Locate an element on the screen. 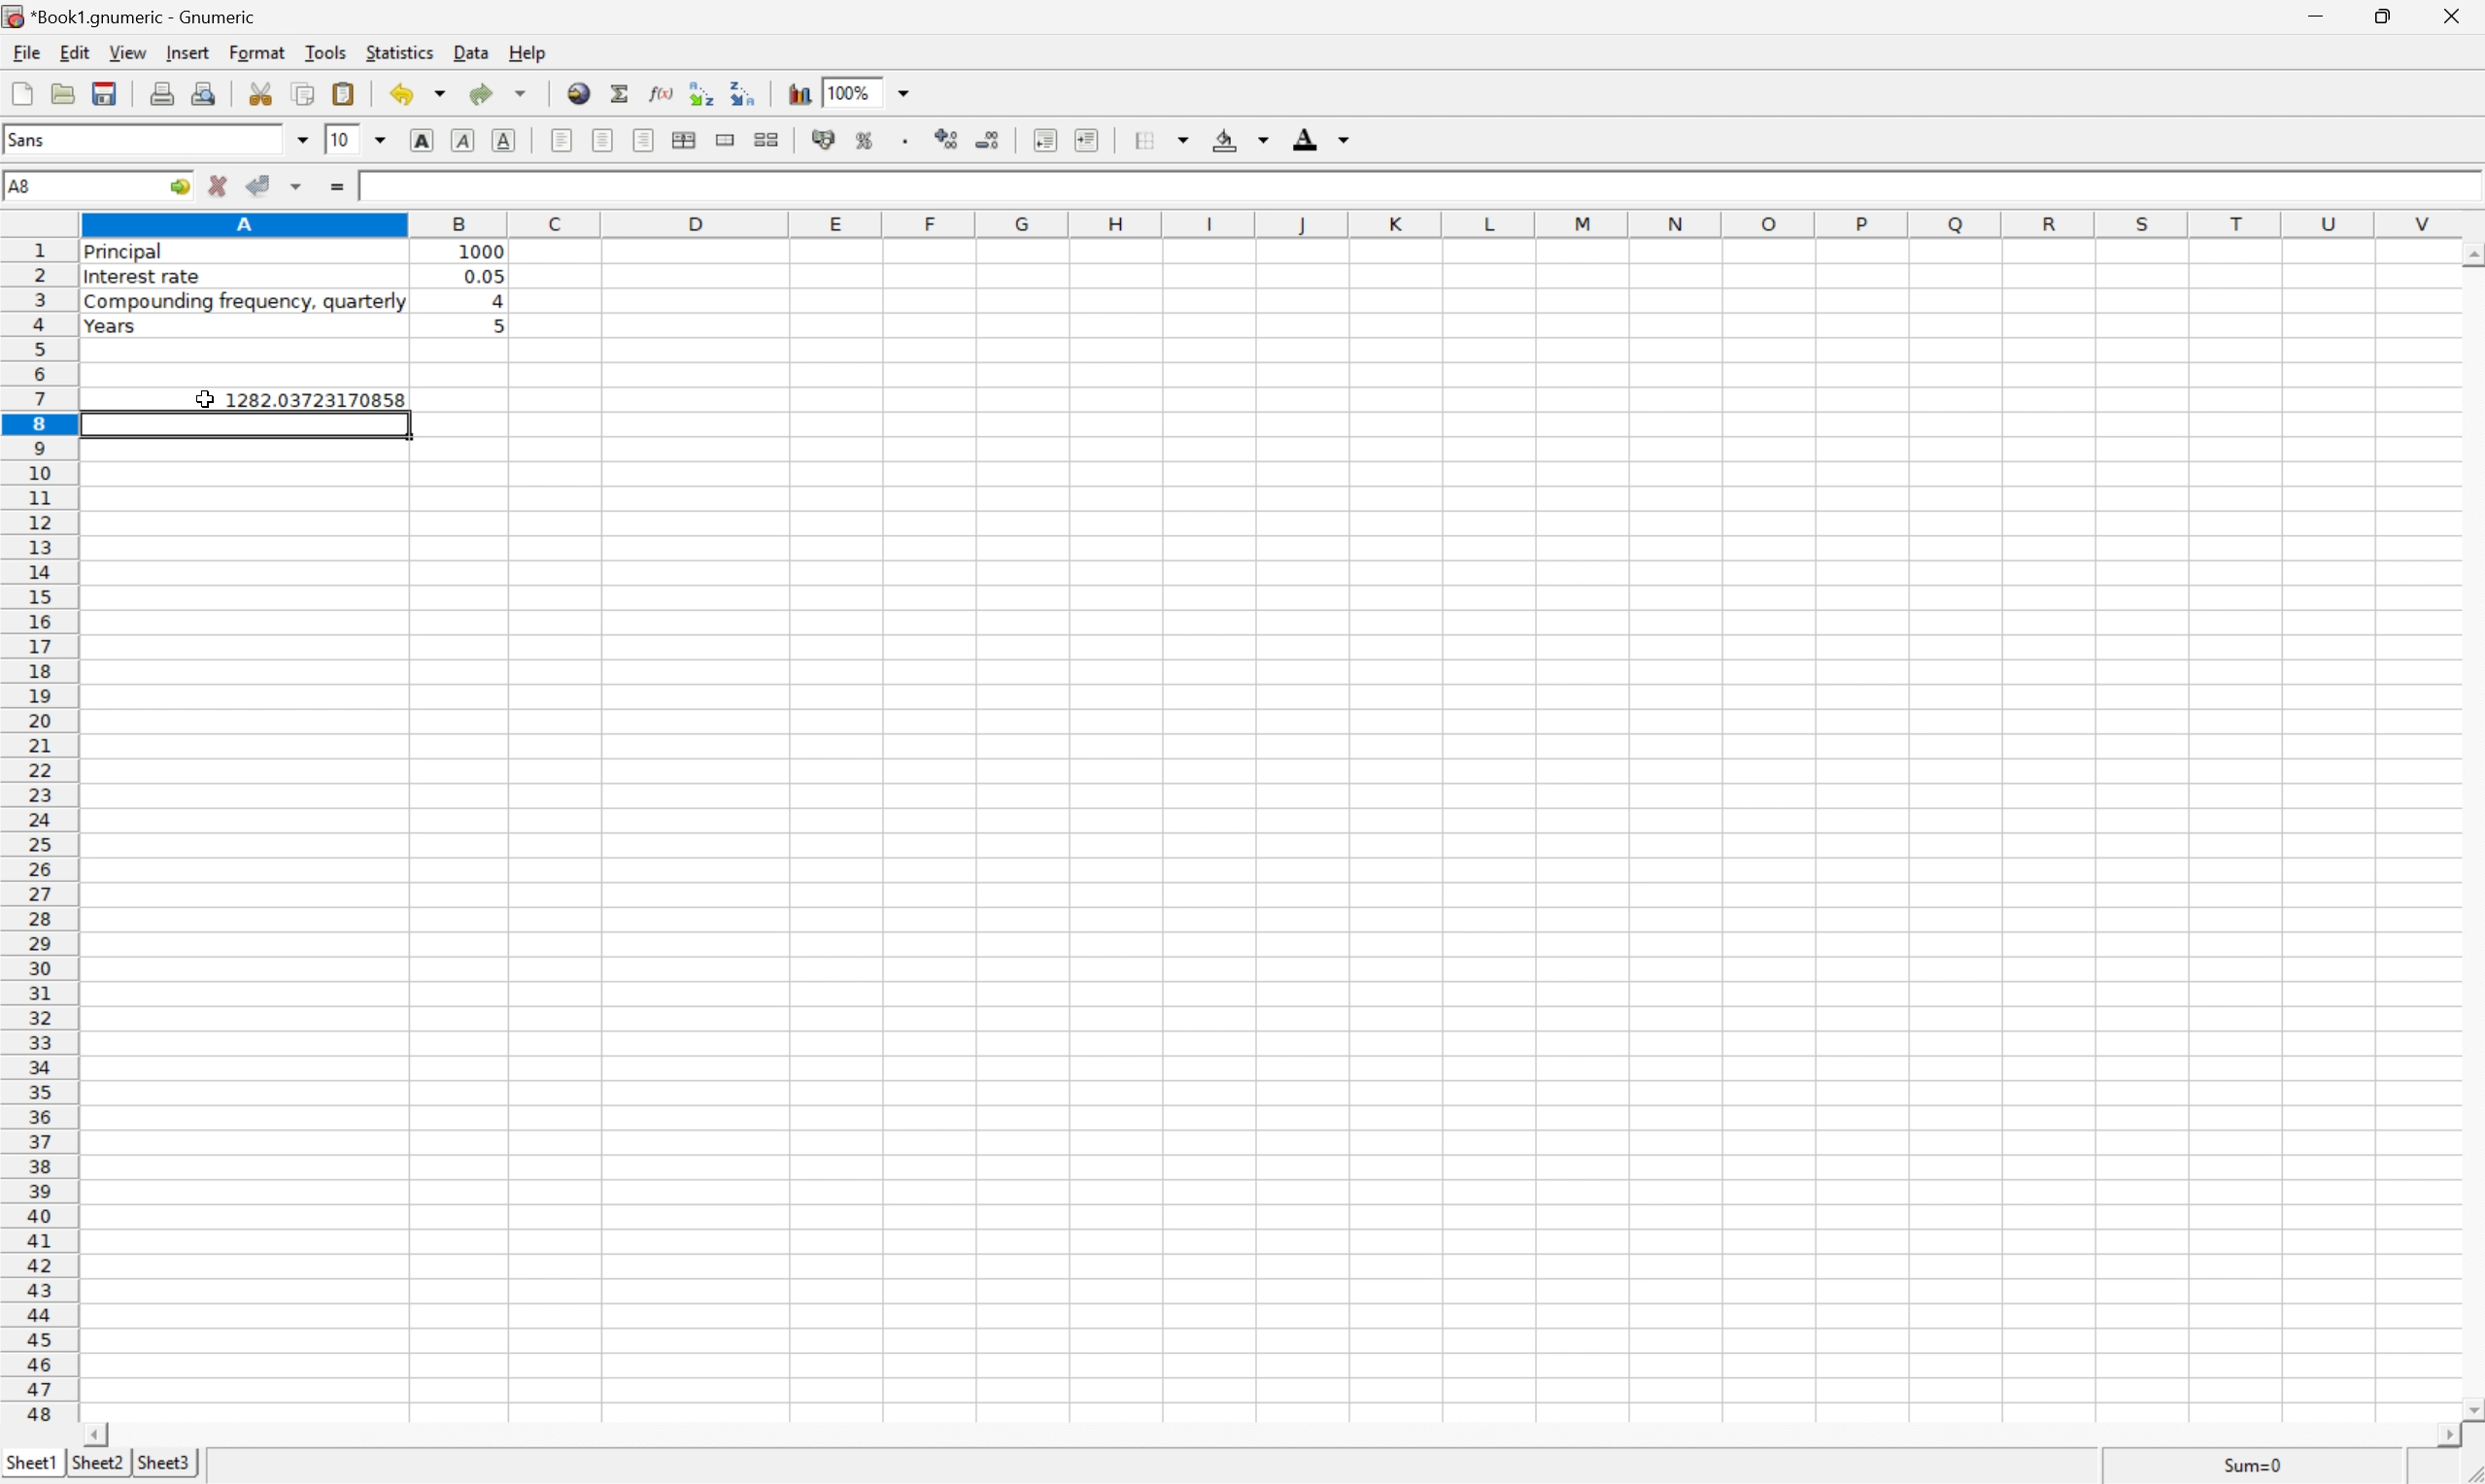  format is located at coordinates (254, 51).